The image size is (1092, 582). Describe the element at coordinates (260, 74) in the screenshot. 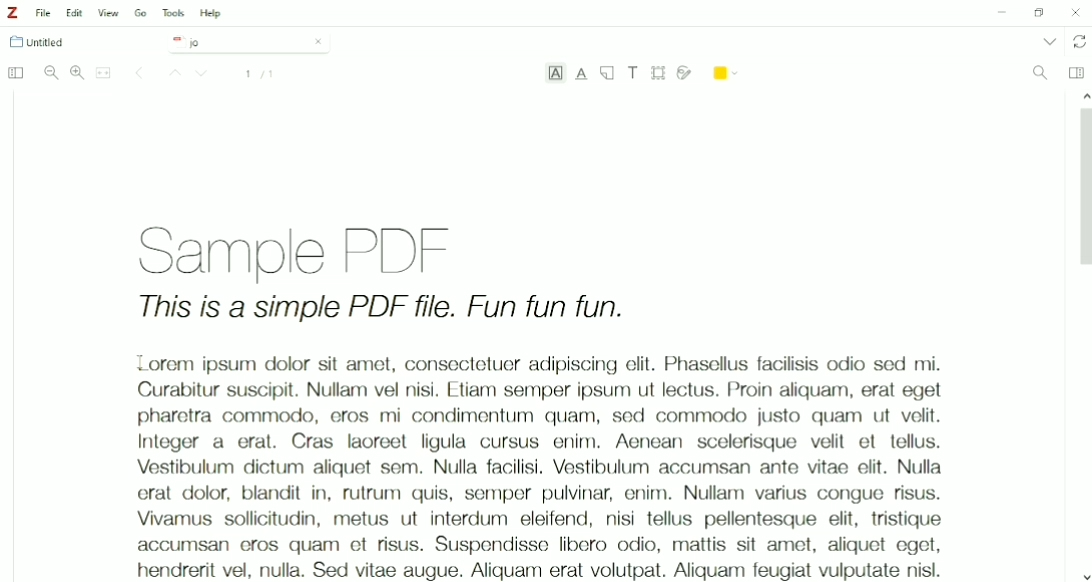

I see `Page number` at that location.